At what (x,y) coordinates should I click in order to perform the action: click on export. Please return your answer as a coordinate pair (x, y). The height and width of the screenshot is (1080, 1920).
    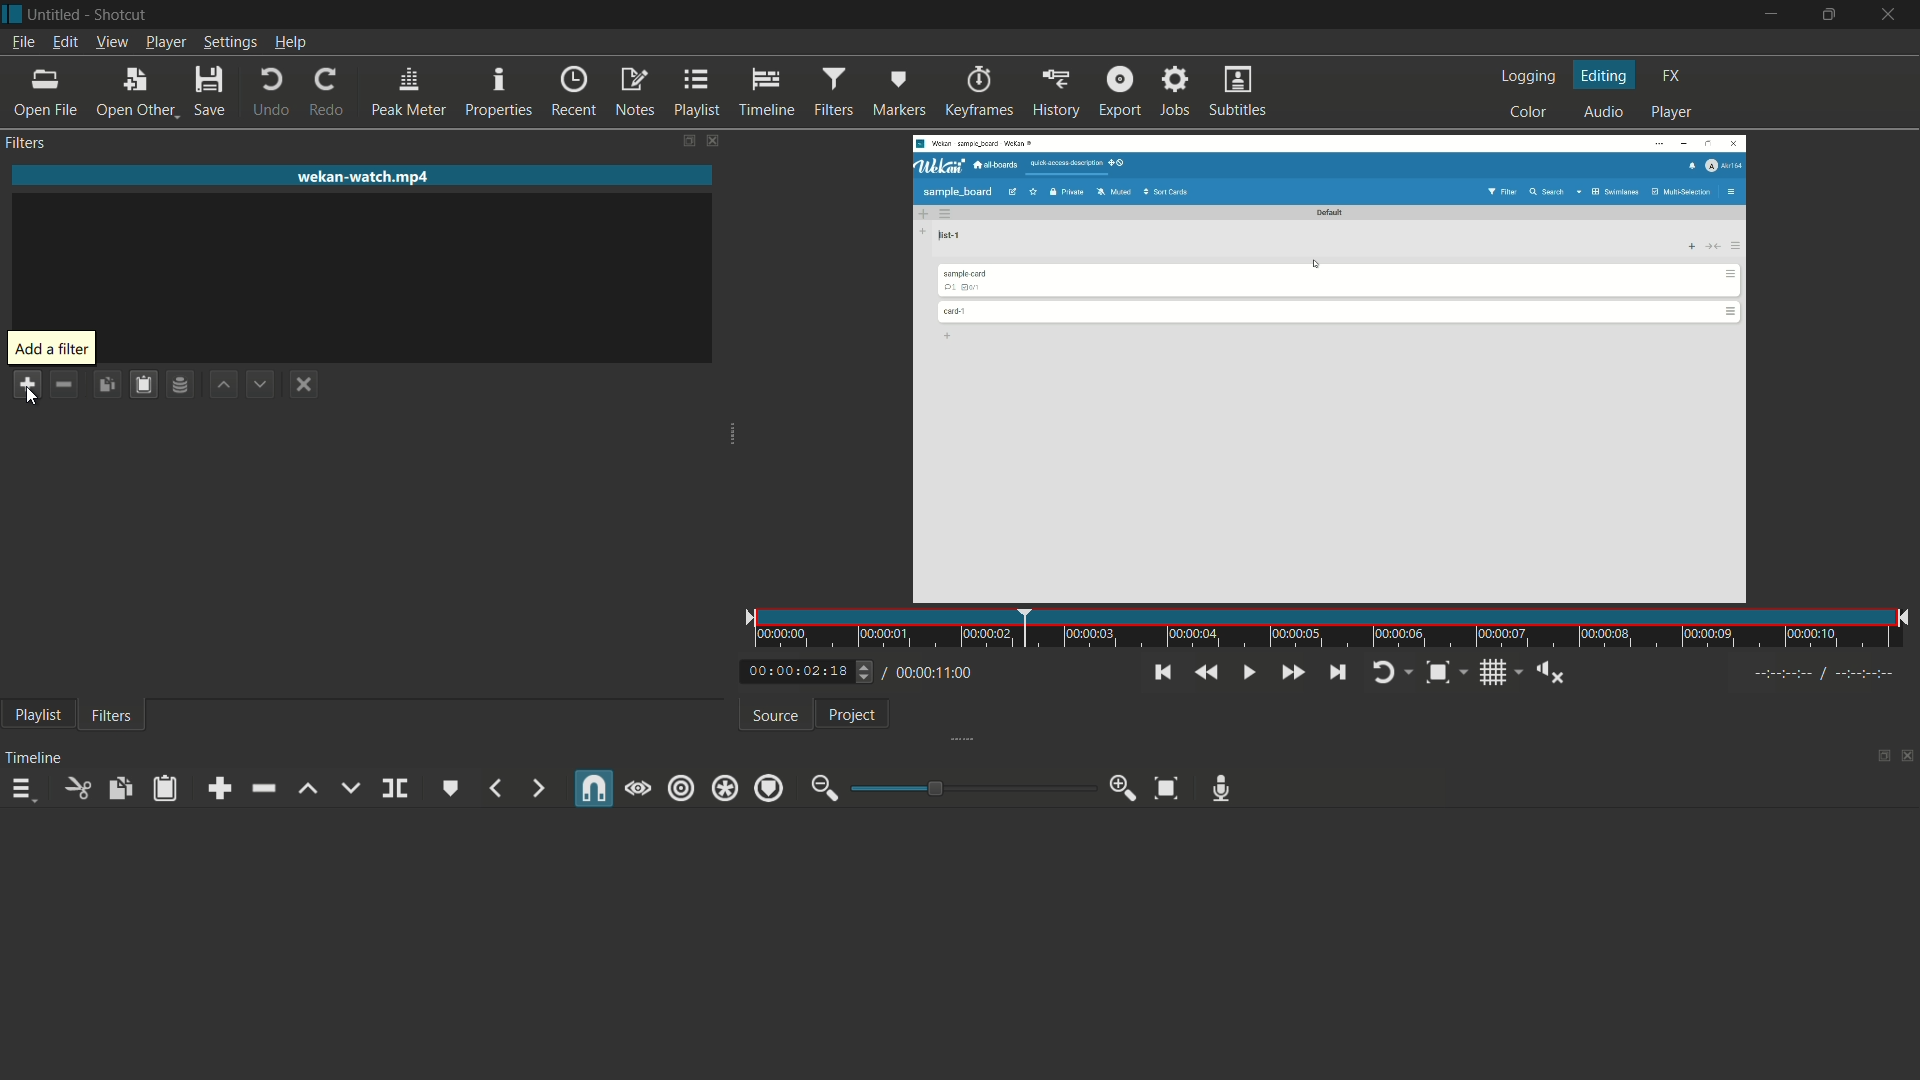
    Looking at the image, I should click on (1120, 91).